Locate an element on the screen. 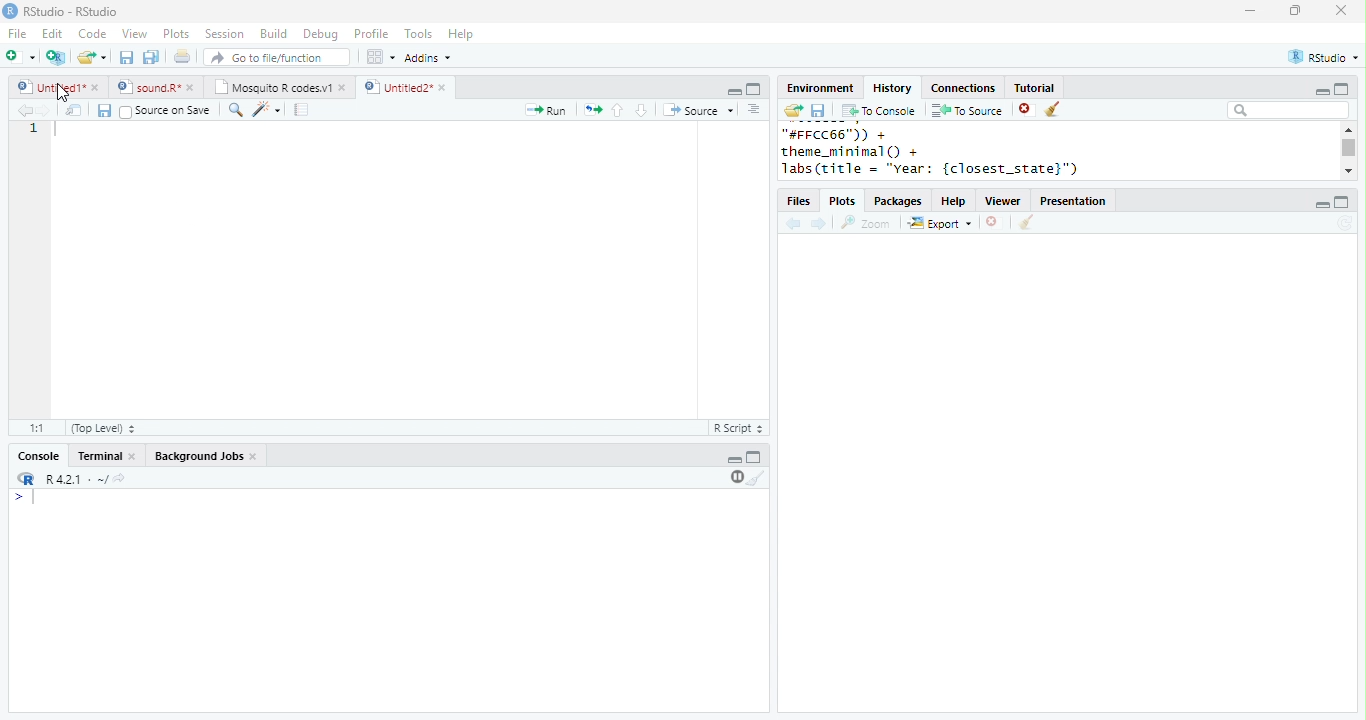 Image resolution: width=1366 pixels, height=720 pixels. open file is located at coordinates (92, 58).